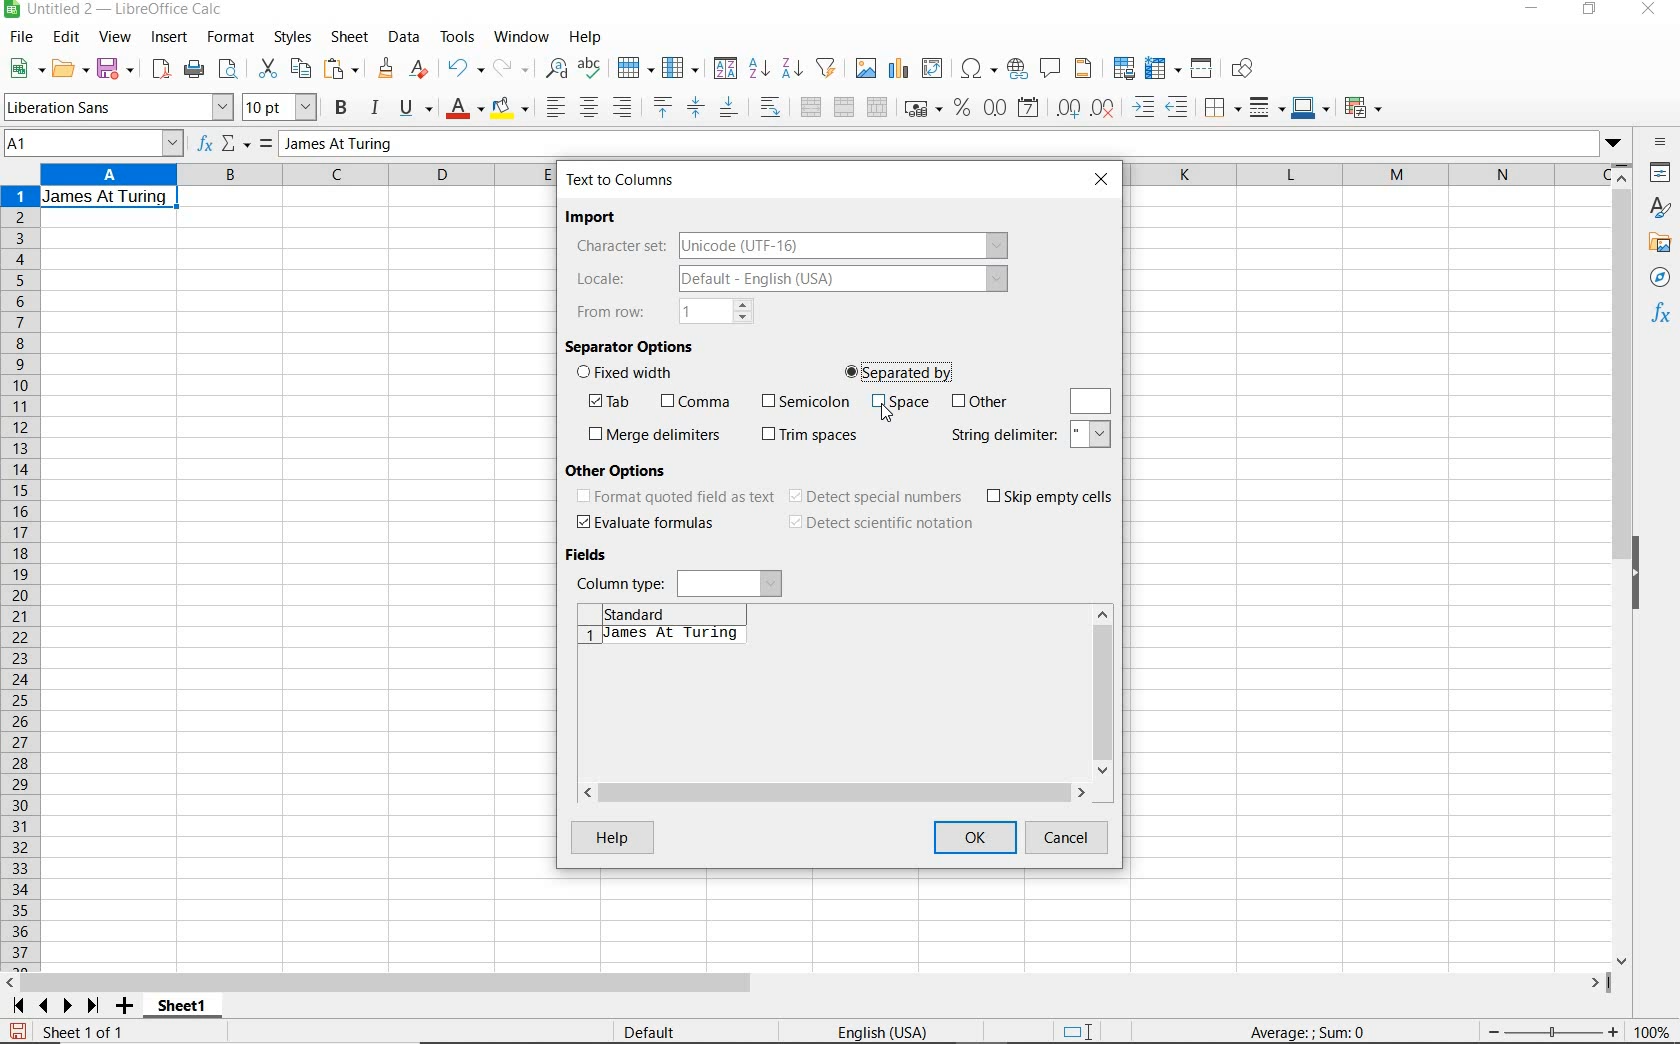 The width and height of the screenshot is (1680, 1044). I want to click on fixed width, so click(631, 374).